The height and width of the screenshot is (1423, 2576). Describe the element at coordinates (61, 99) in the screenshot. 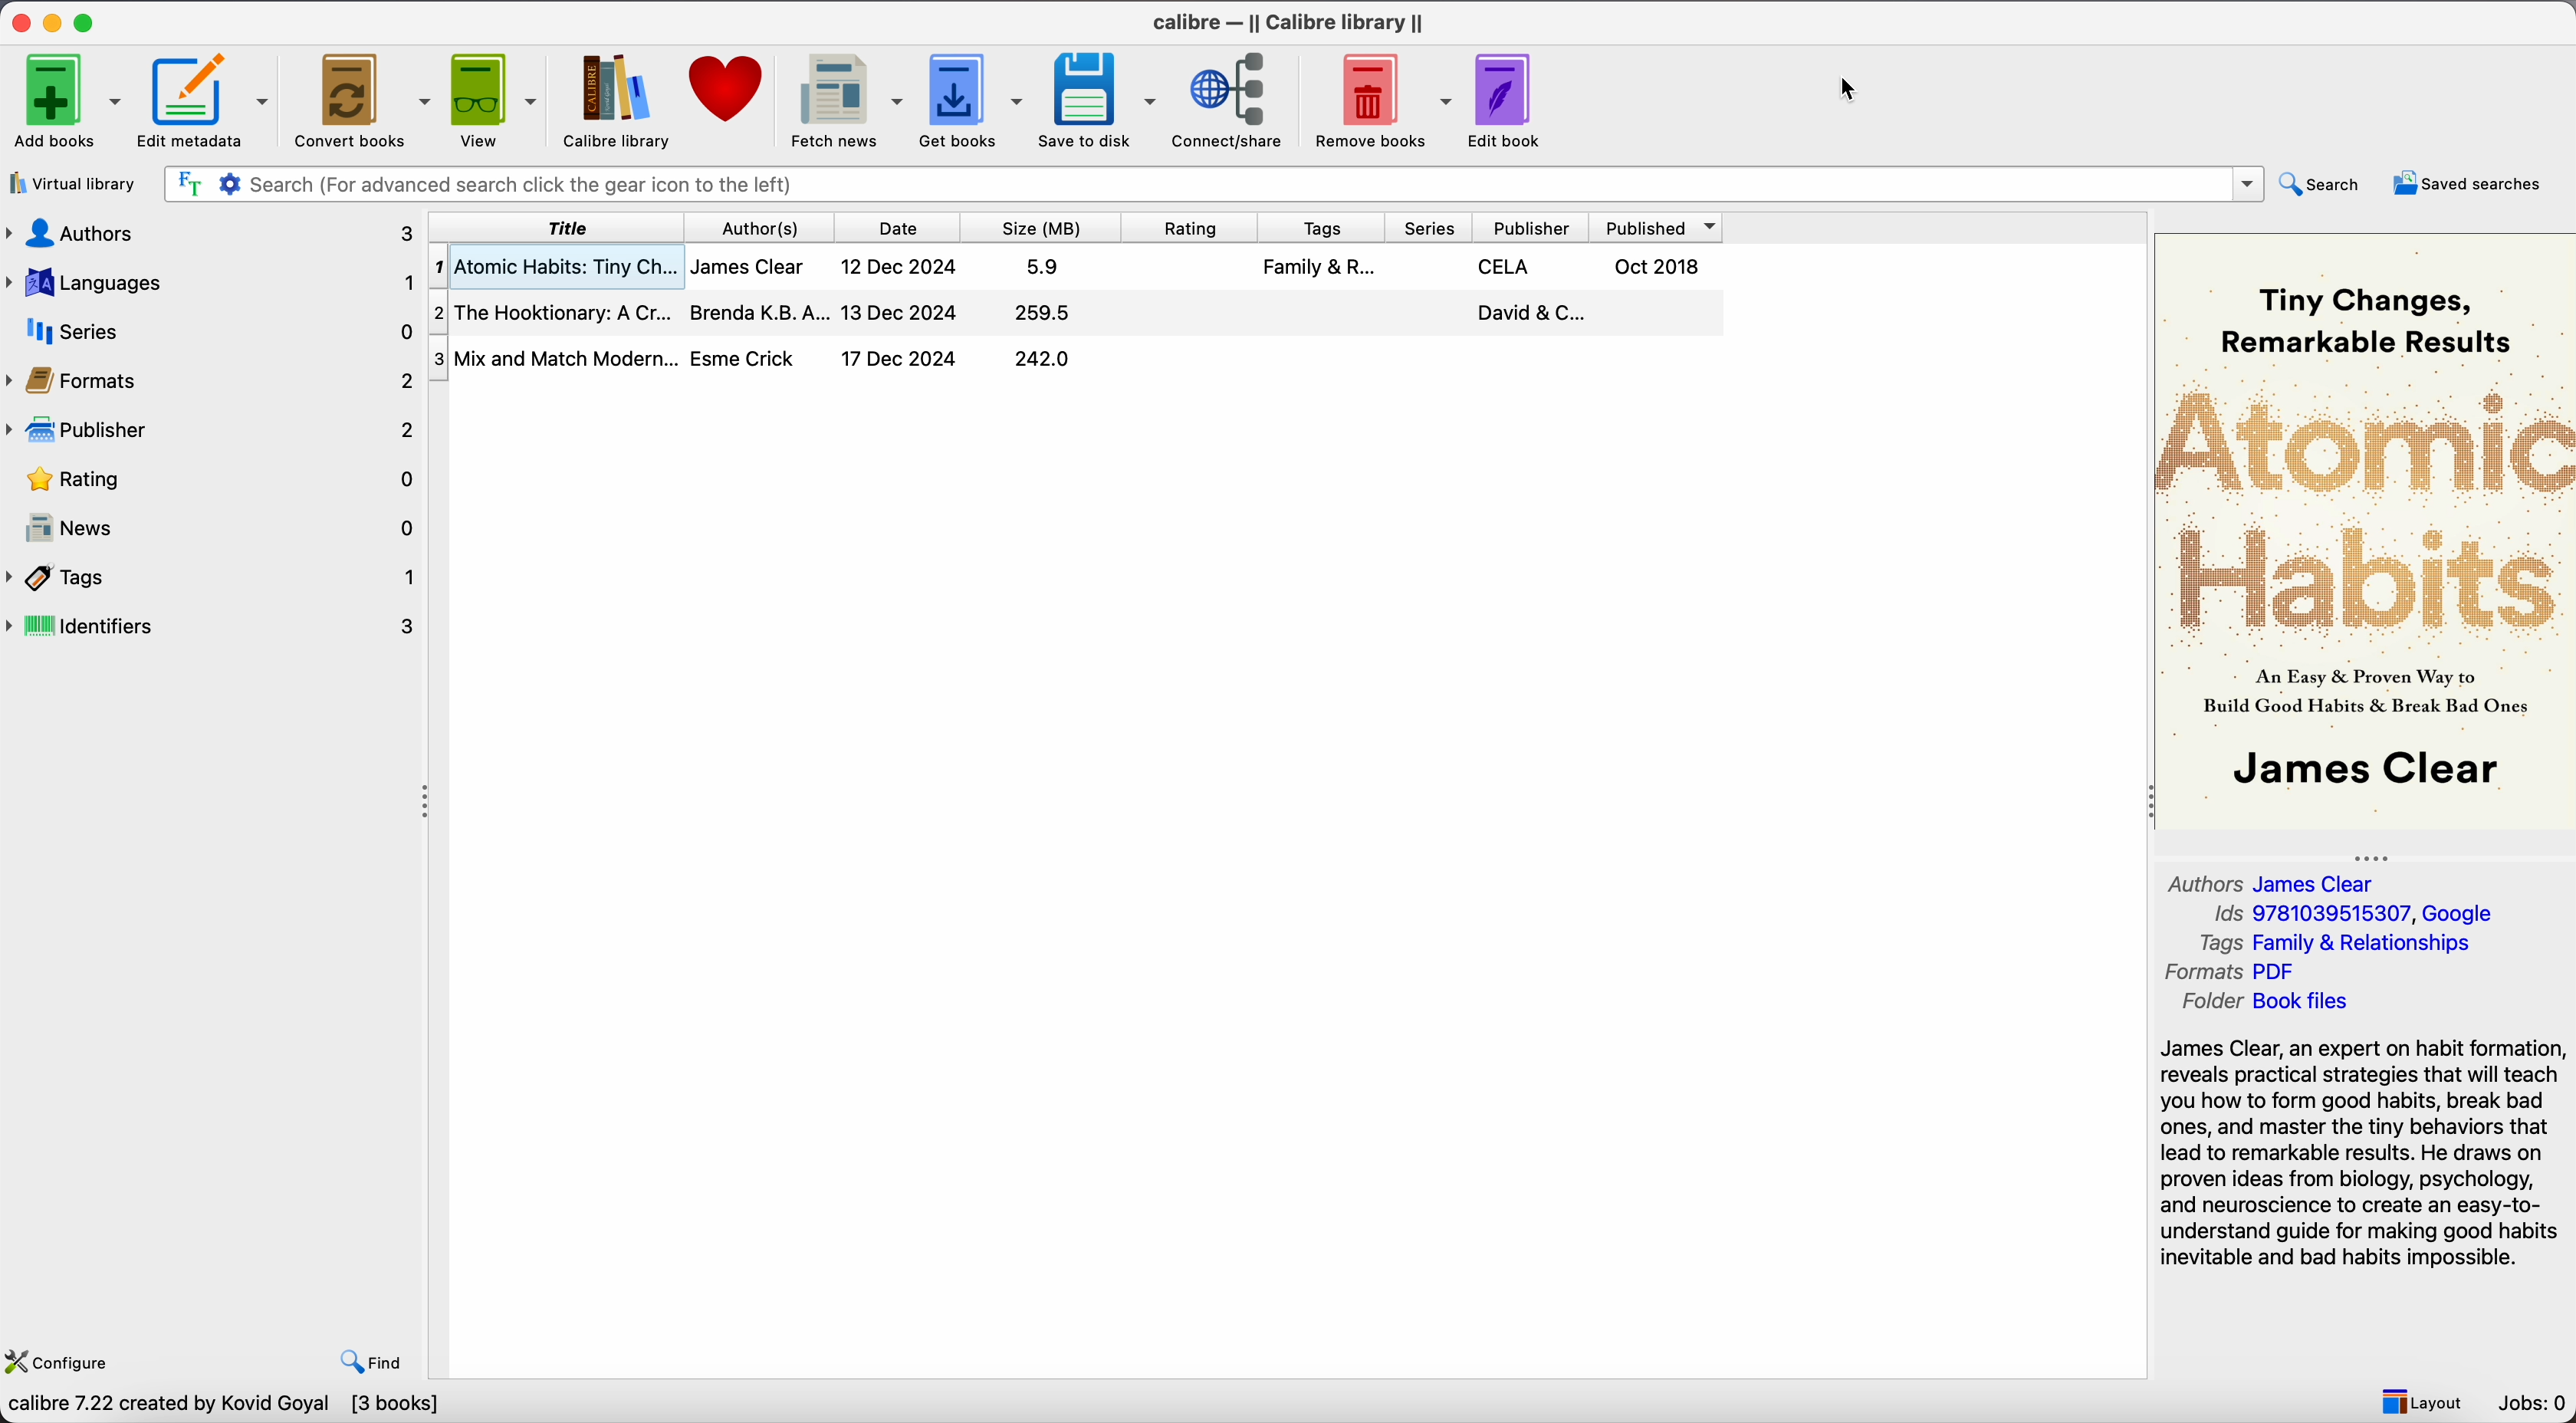

I see `add books` at that location.